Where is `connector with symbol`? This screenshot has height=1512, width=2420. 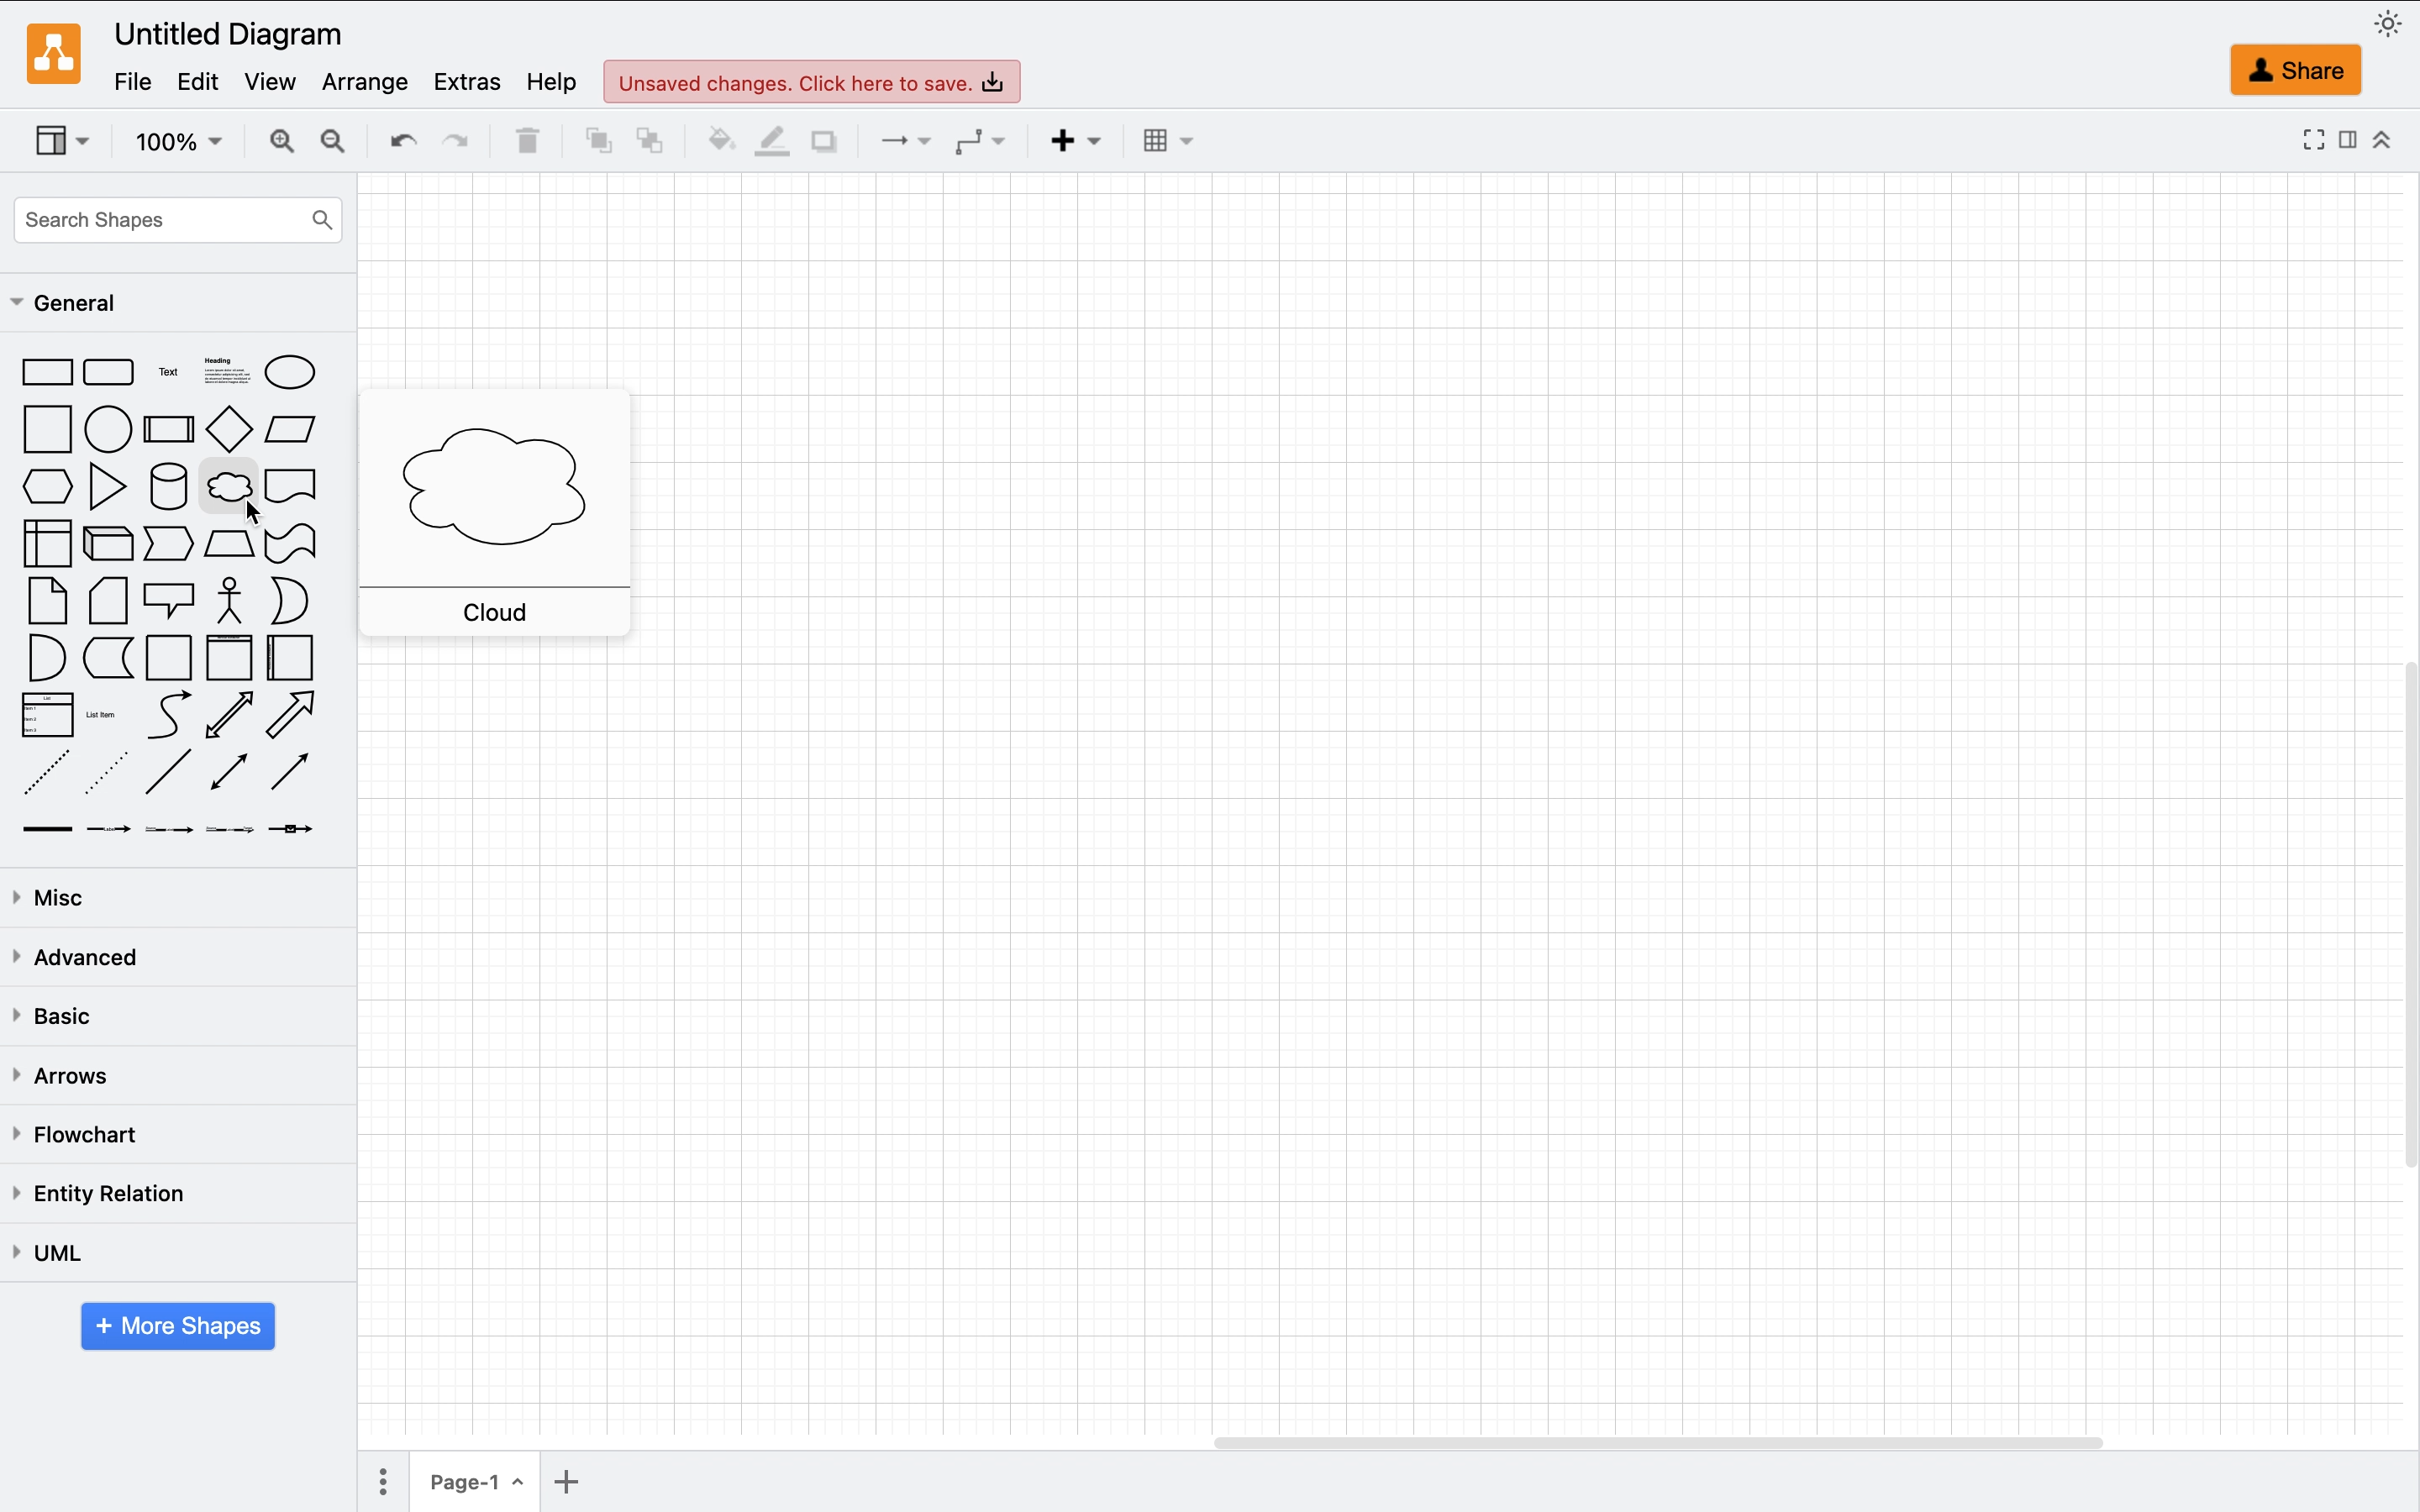
connector with symbol is located at coordinates (304, 829).